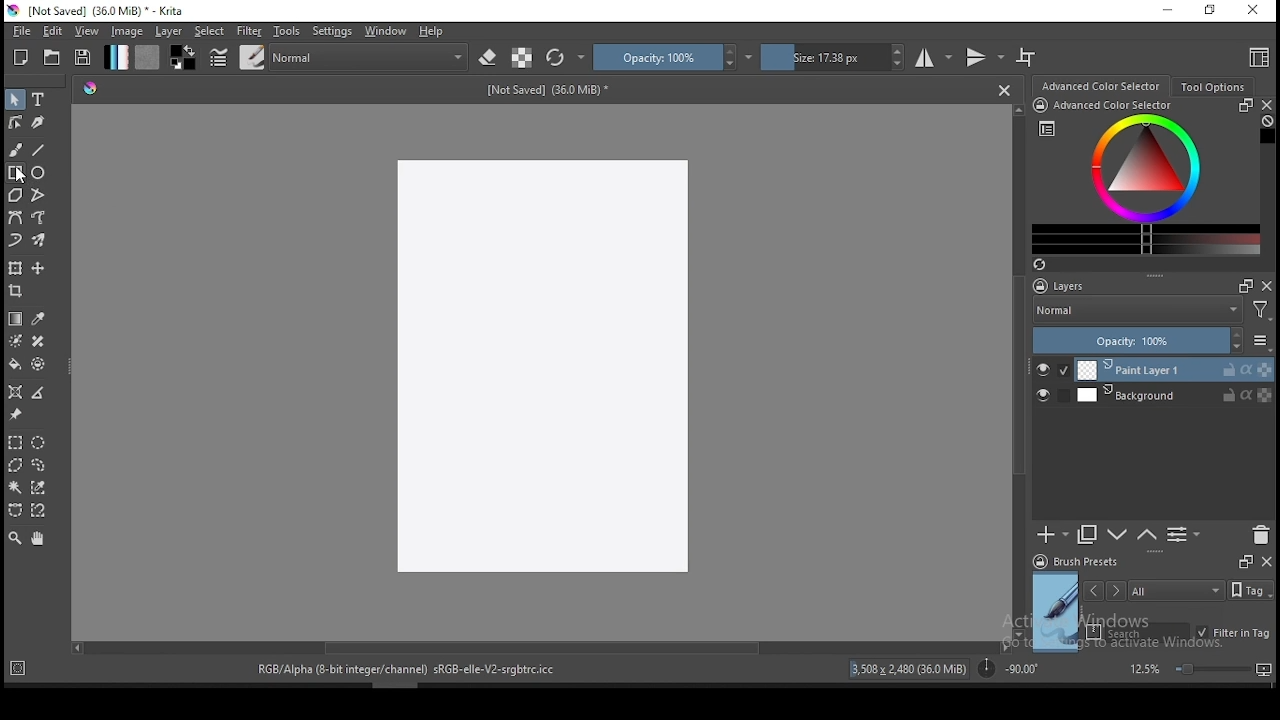 This screenshot has width=1280, height=720. Describe the element at coordinates (90, 88) in the screenshot. I see `Hue` at that location.